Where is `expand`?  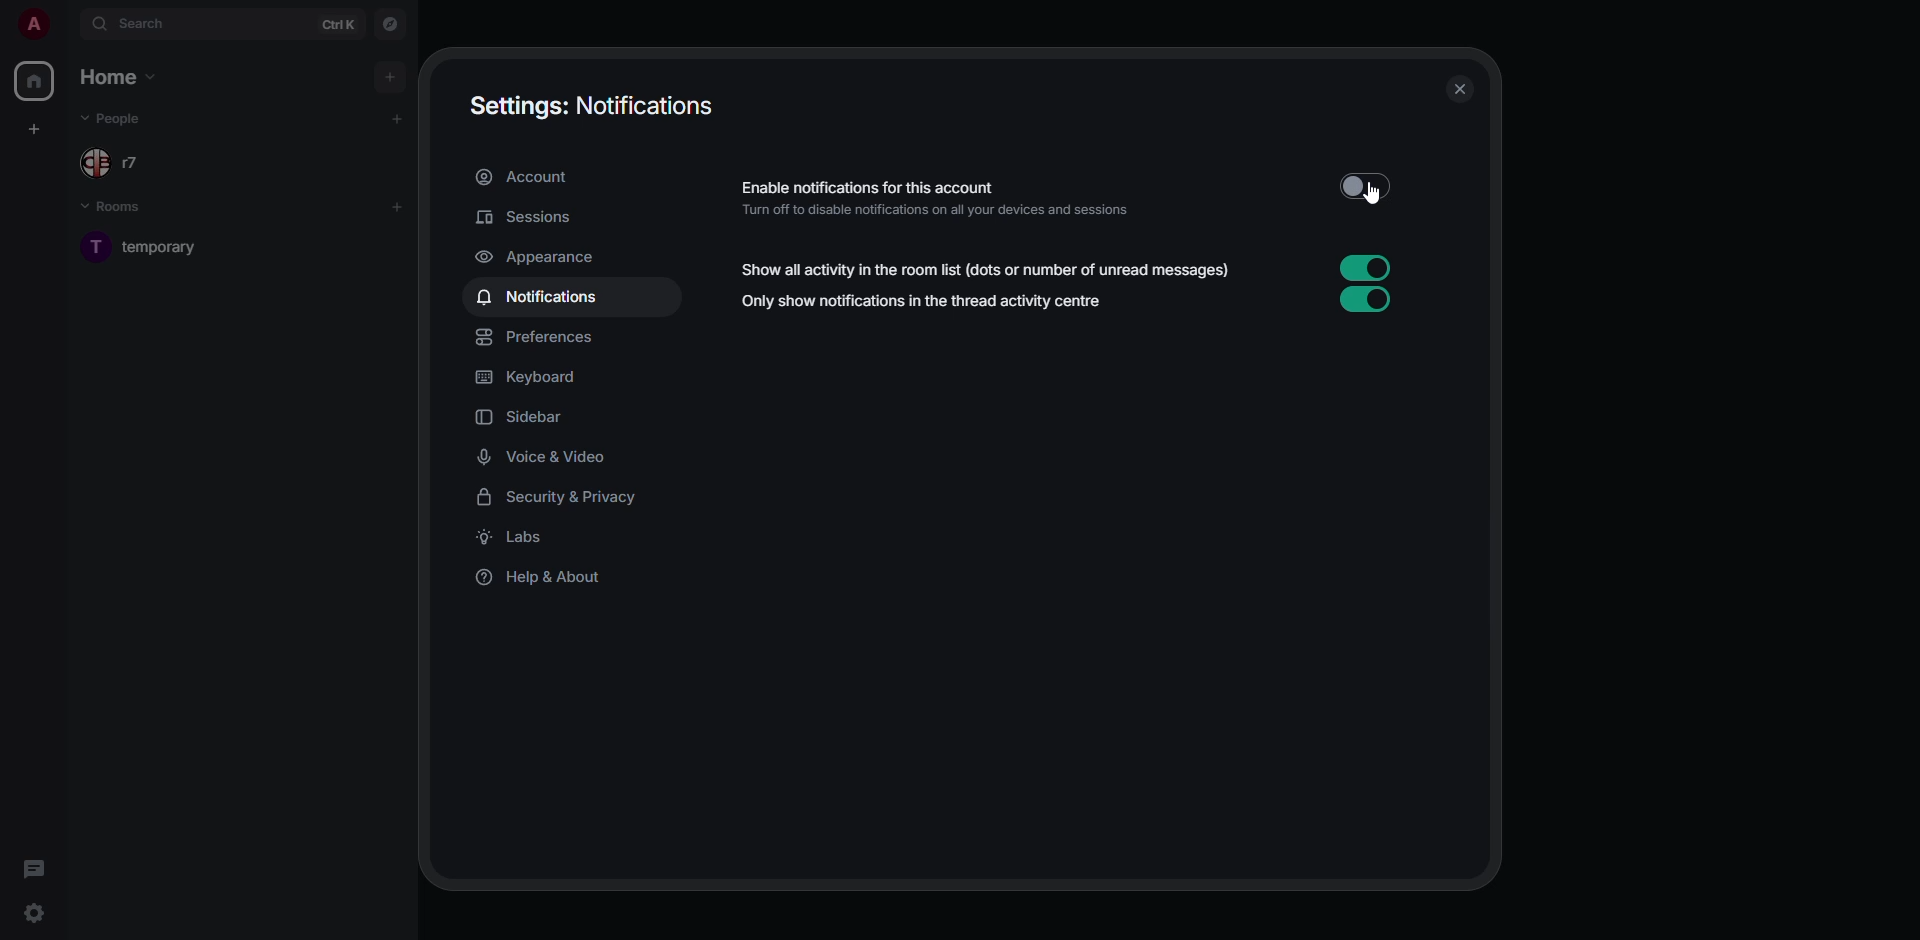
expand is located at coordinates (66, 25).